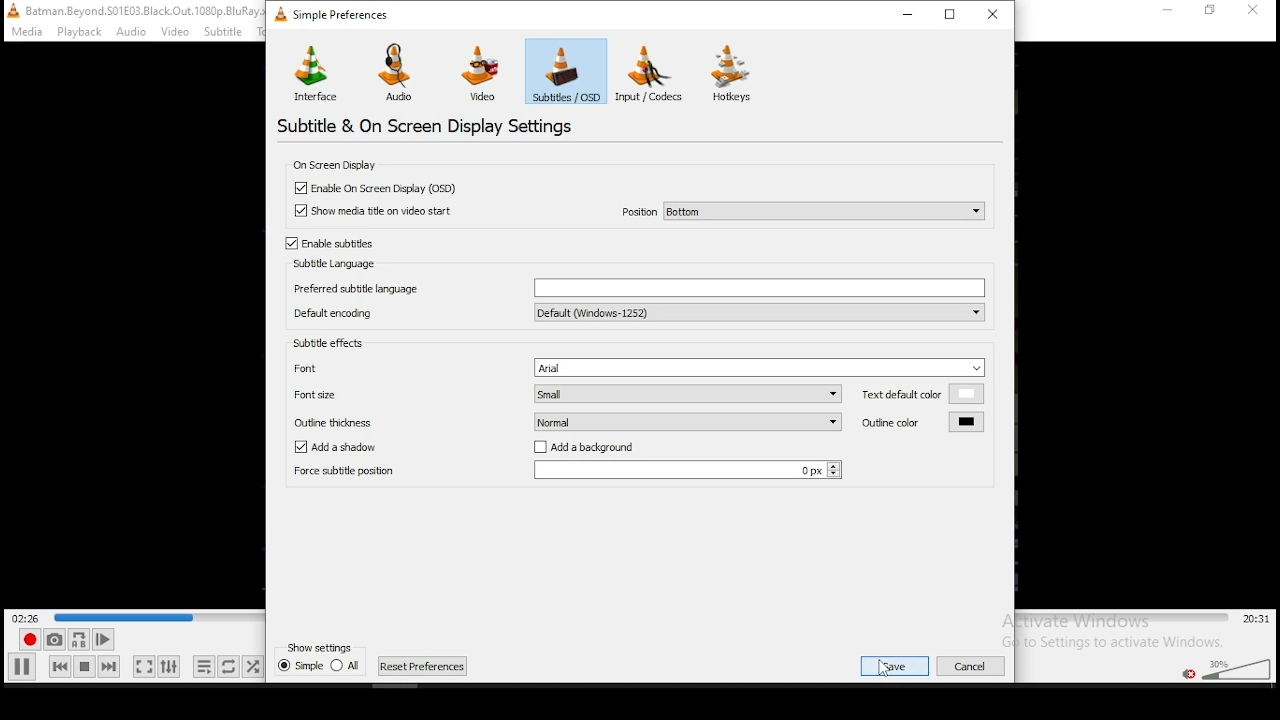  I want to click on force subtitle position, so click(343, 475).